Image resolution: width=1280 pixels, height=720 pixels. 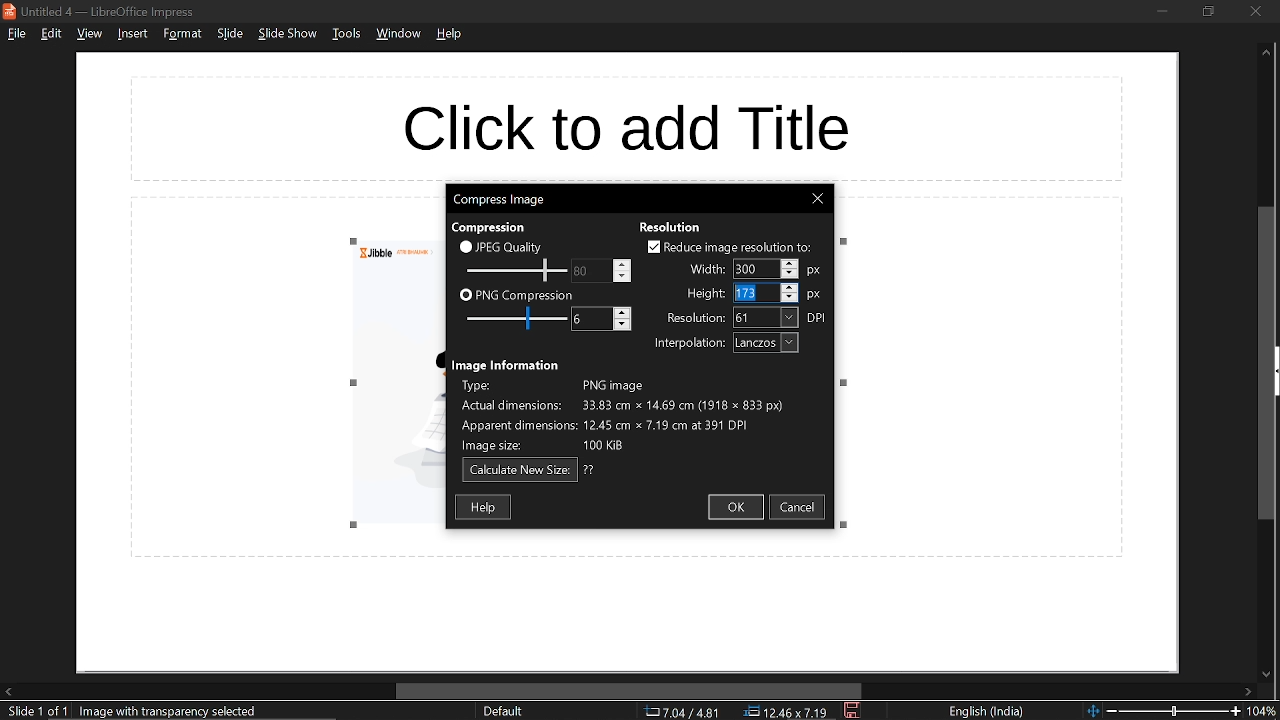 What do you see at coordinates (102, 10) in the screenshot?
I see `current window` at bounding box center [102, 10].